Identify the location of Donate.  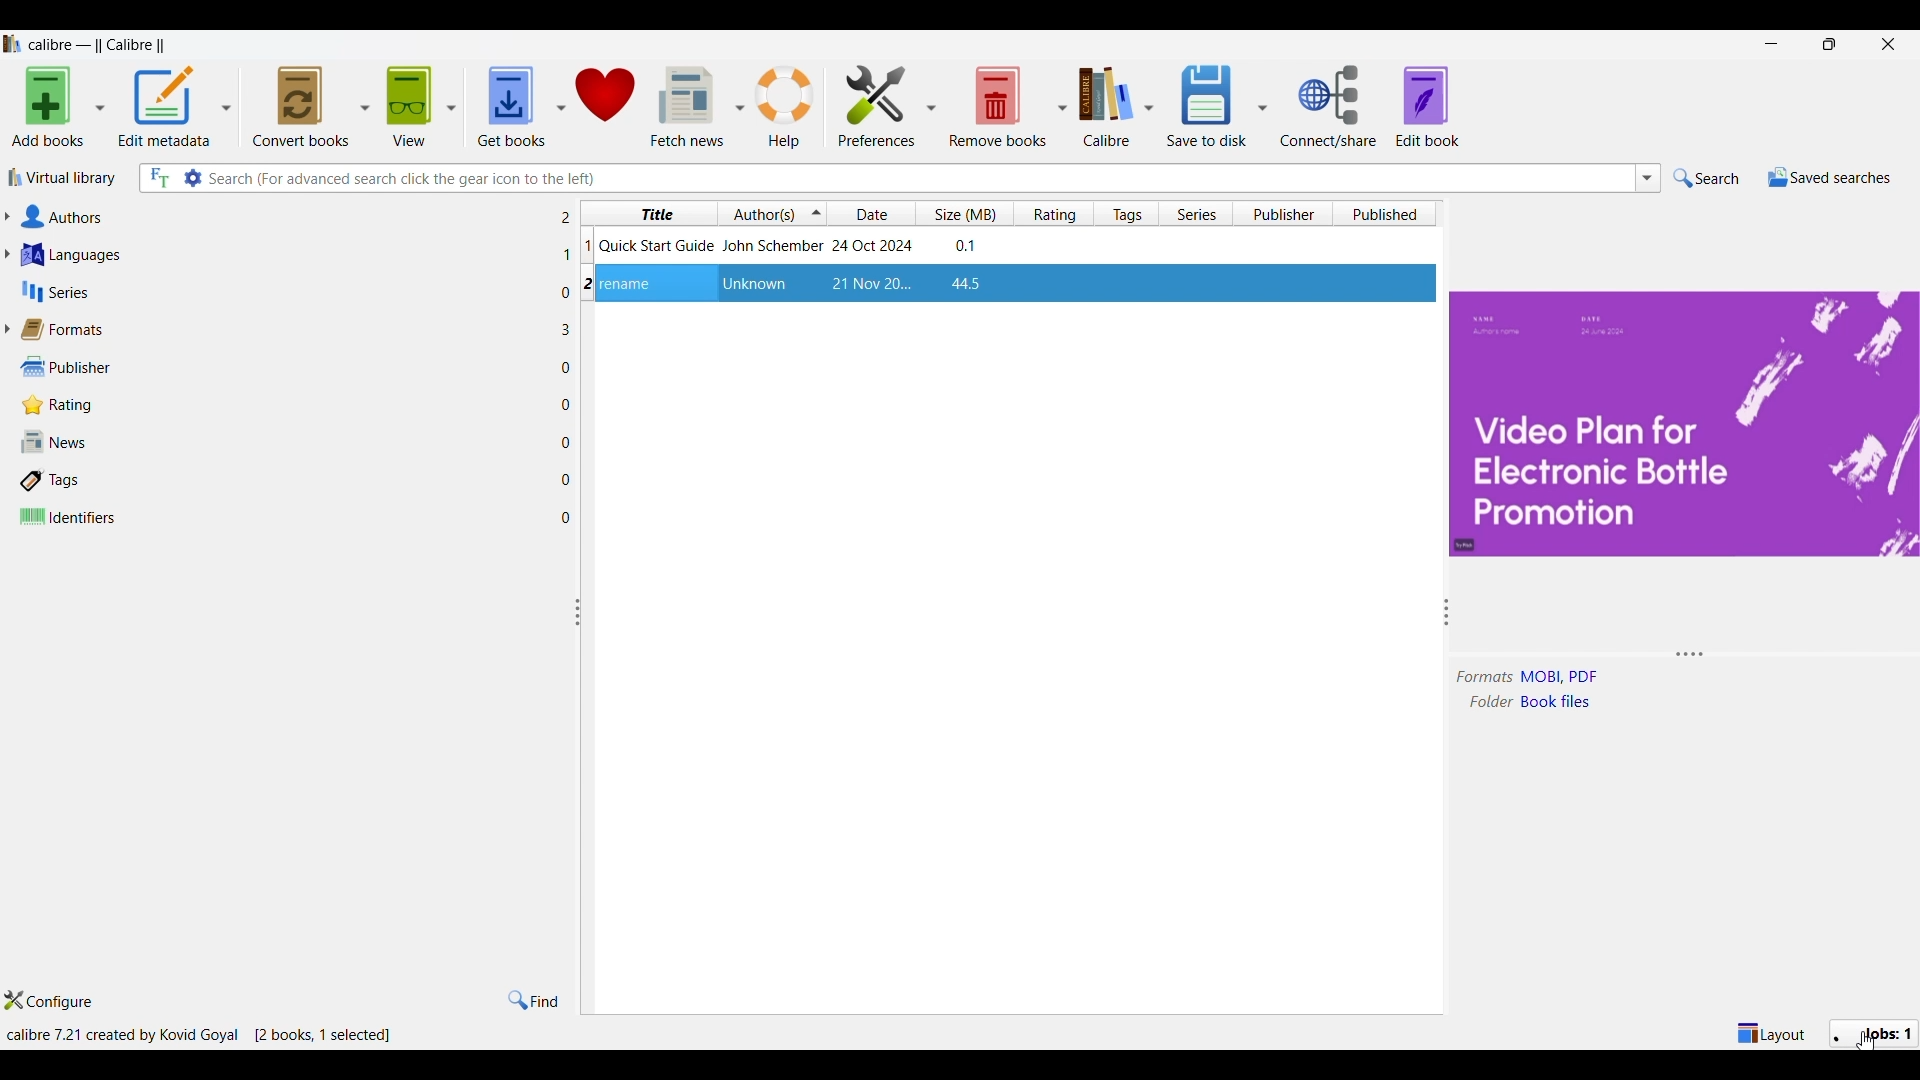
(605, 106).